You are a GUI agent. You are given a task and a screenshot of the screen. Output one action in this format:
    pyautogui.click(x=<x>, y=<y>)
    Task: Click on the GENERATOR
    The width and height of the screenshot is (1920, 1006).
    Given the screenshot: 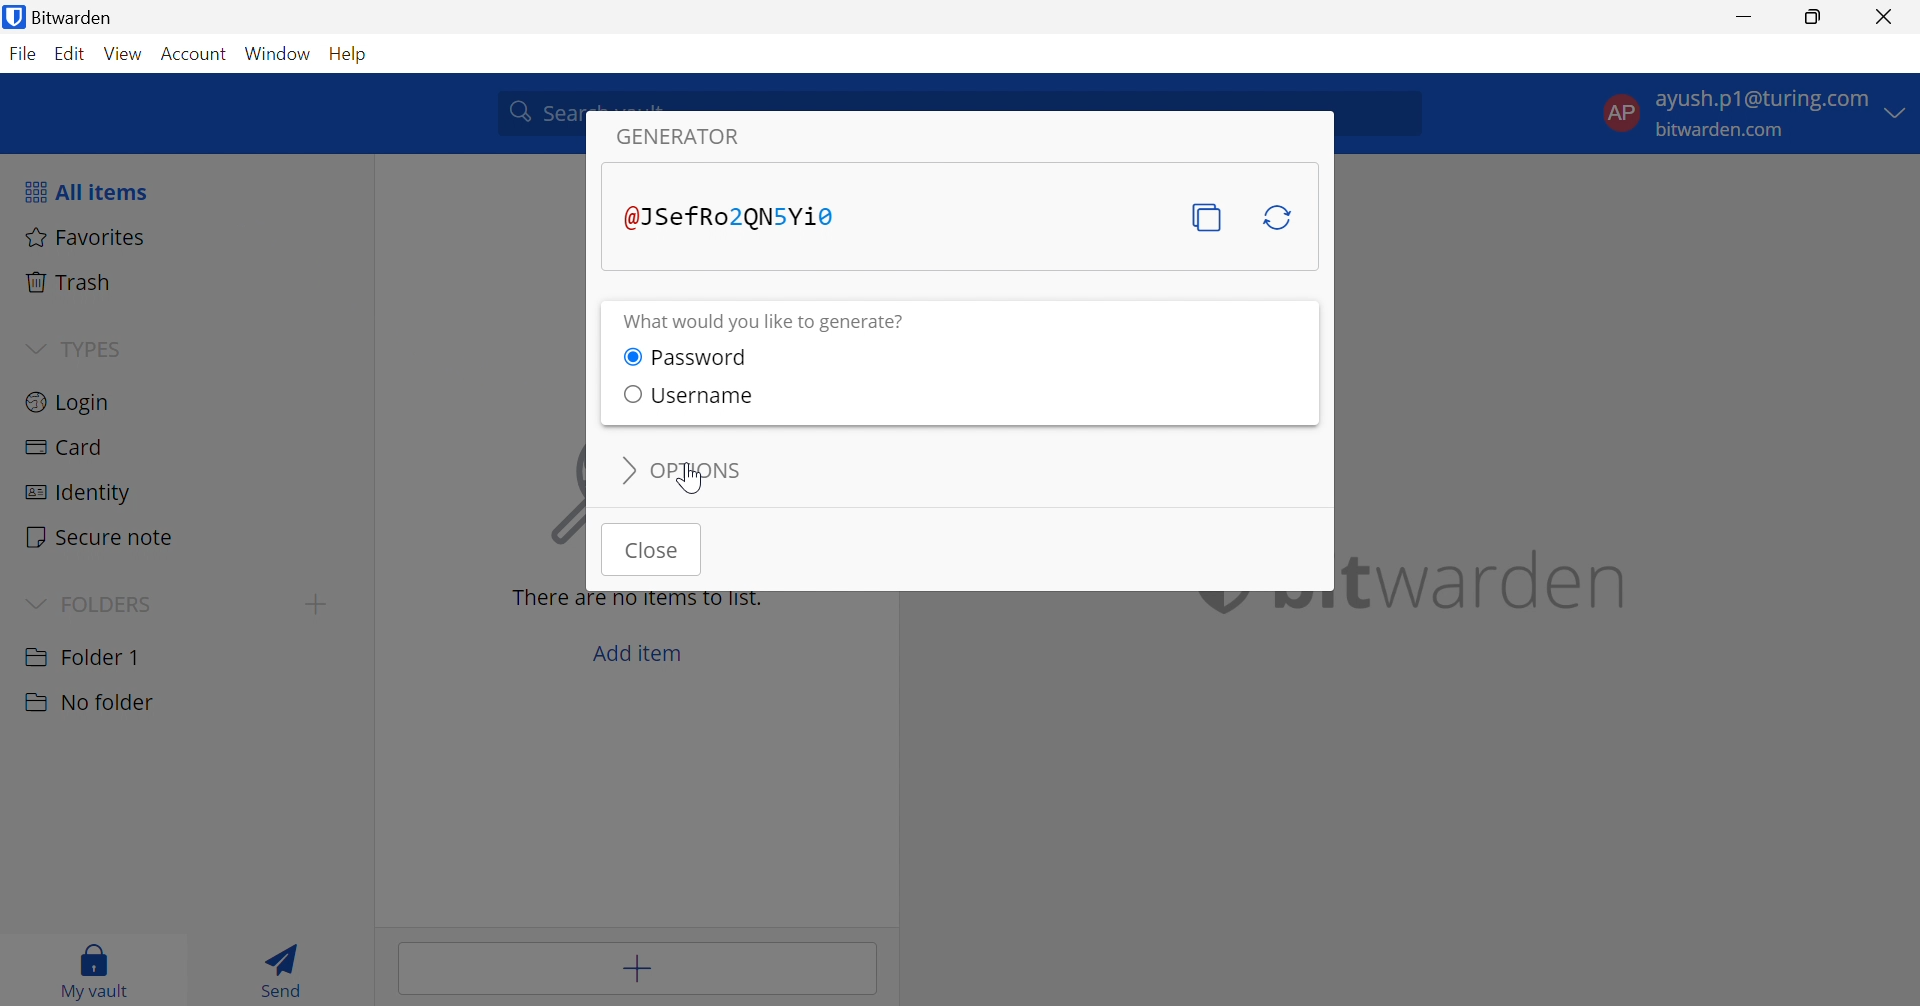 What is the action you would take?
    pyautogui.click(x=681, y=137)
    